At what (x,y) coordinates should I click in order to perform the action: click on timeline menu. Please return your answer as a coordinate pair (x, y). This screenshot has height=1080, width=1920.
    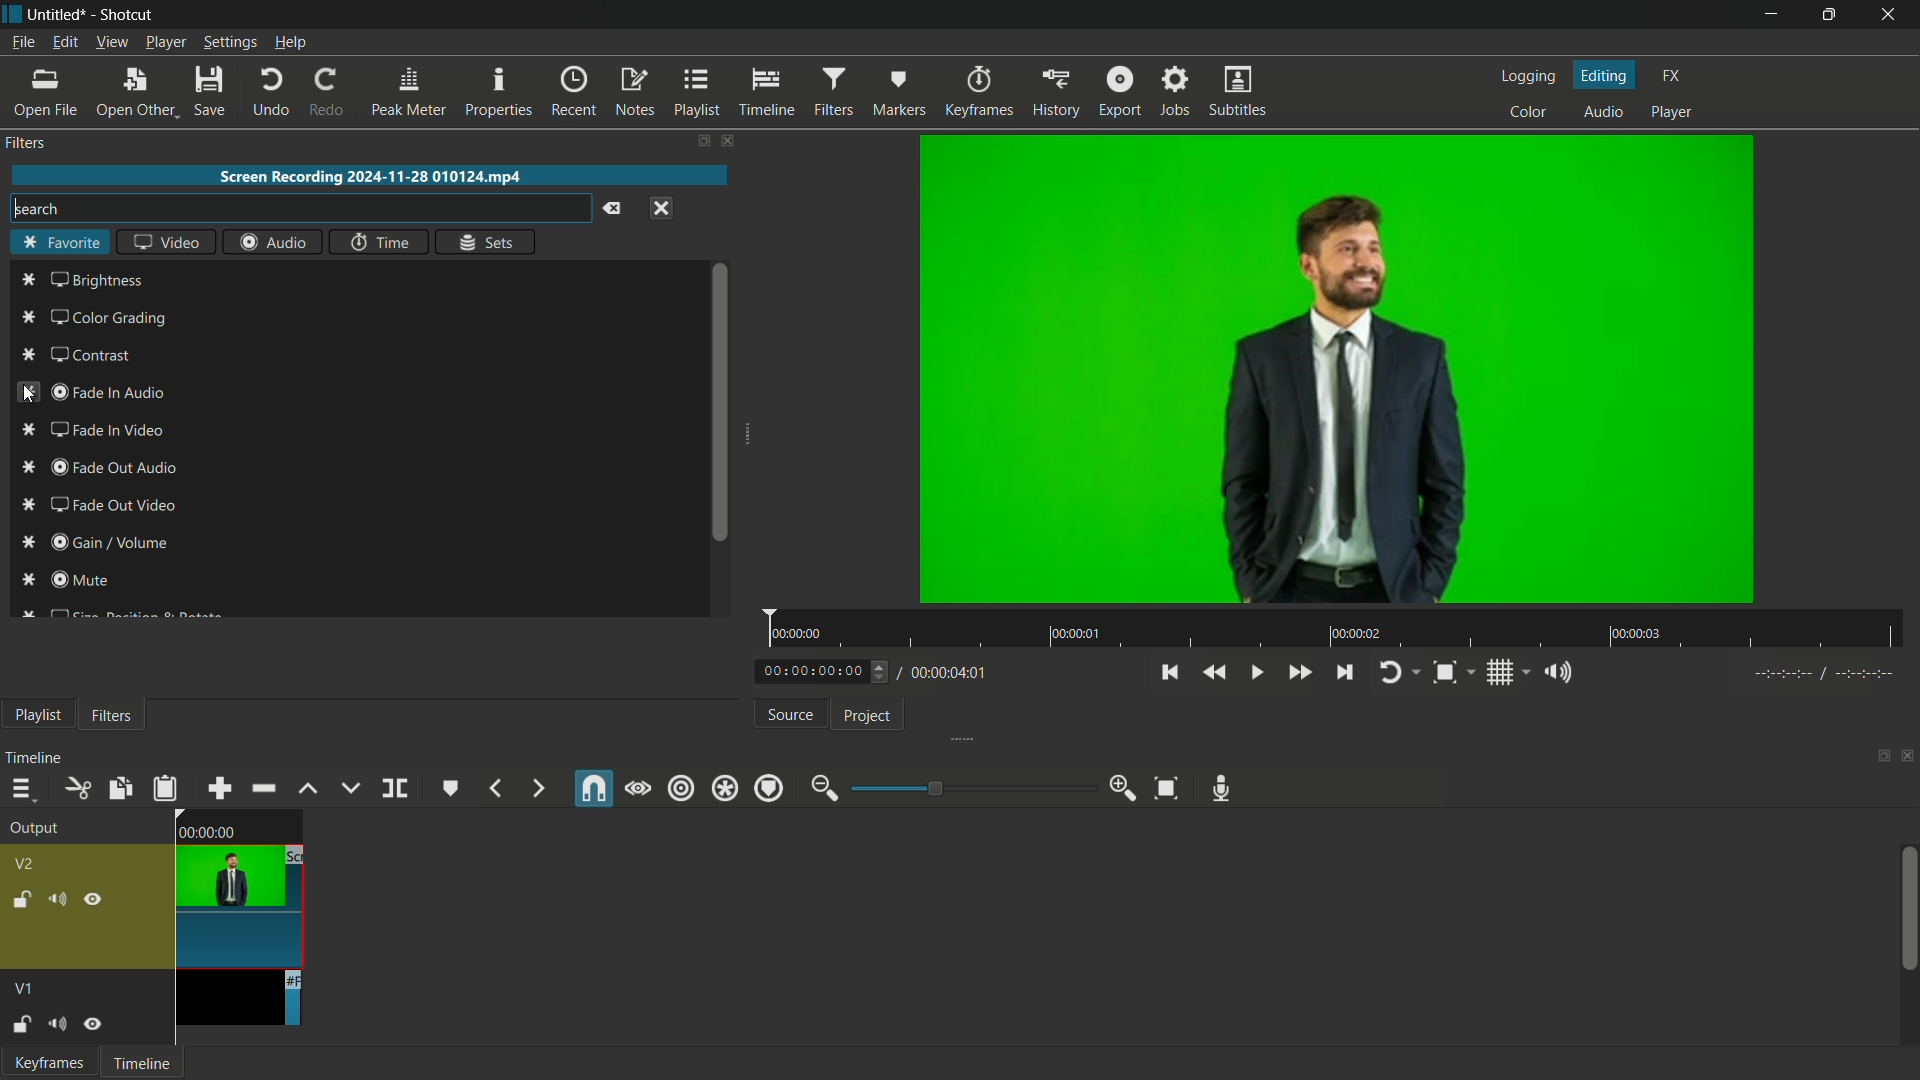
    Looking at the image, I should click on (17, 789).